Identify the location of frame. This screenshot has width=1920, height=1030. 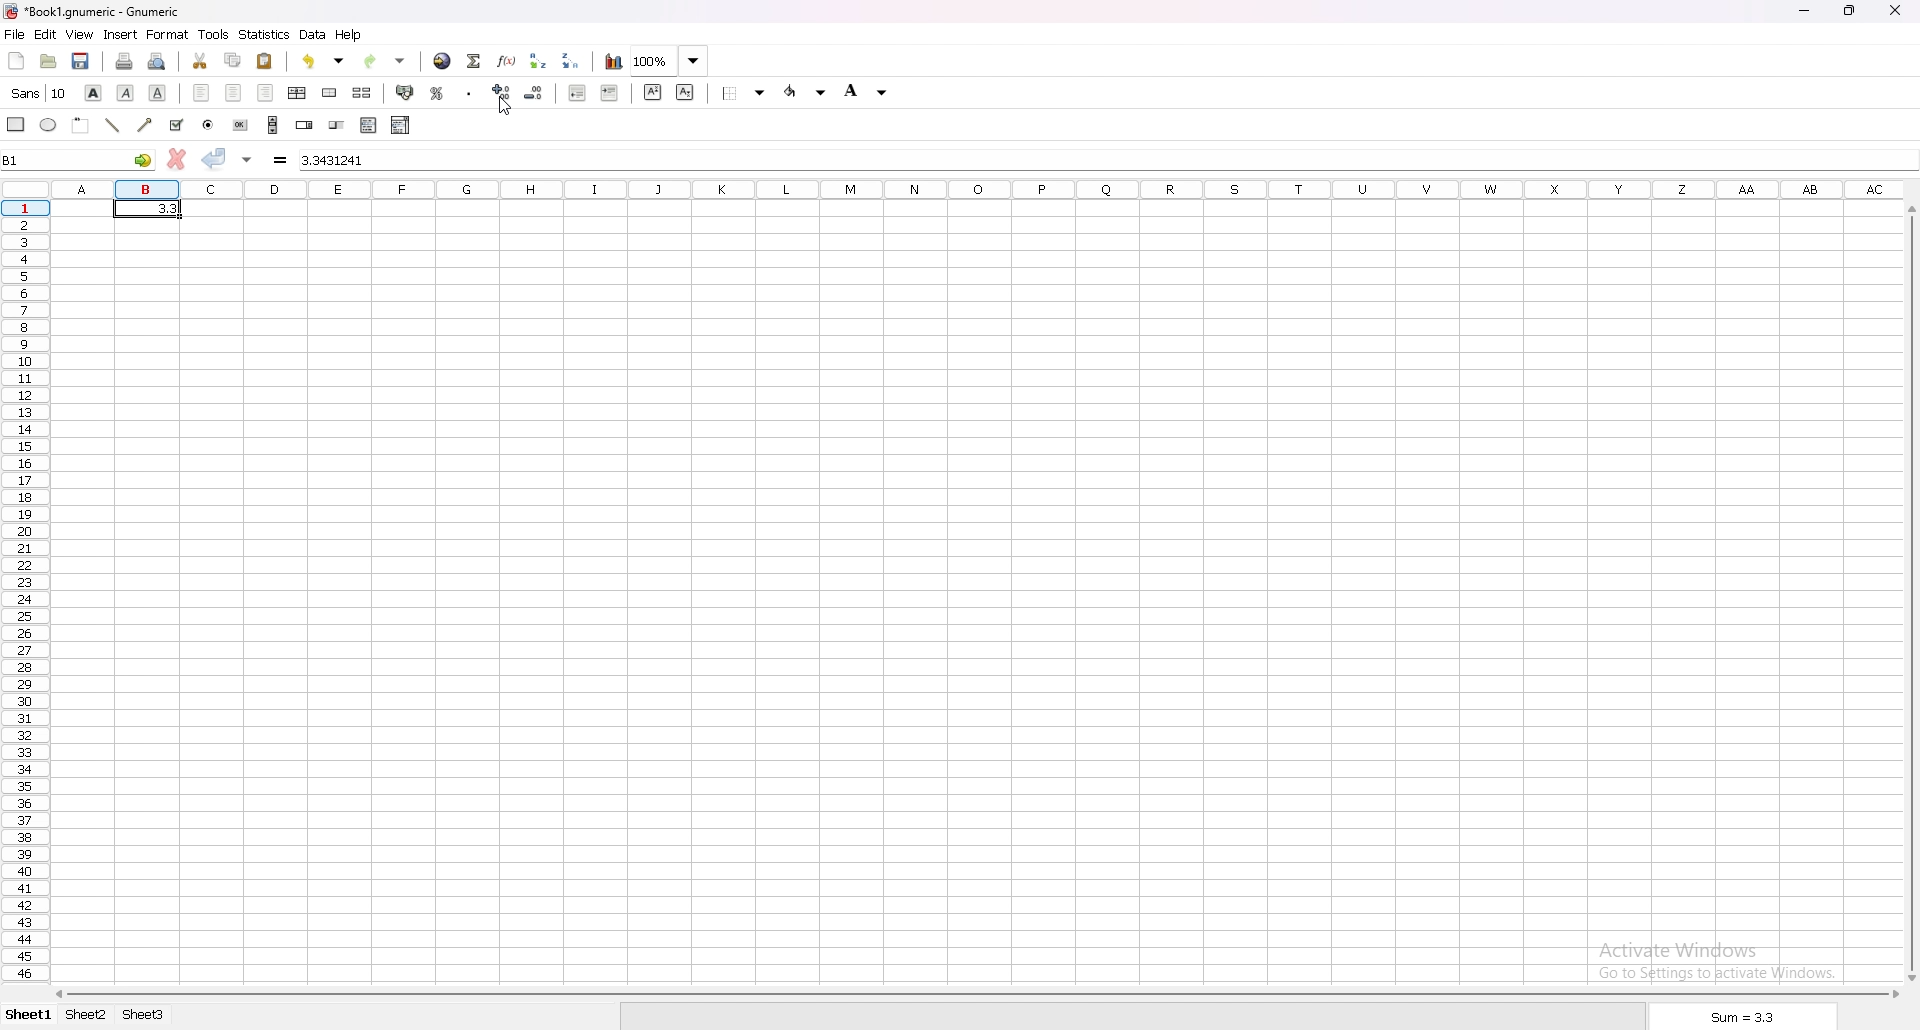
(80, 125).